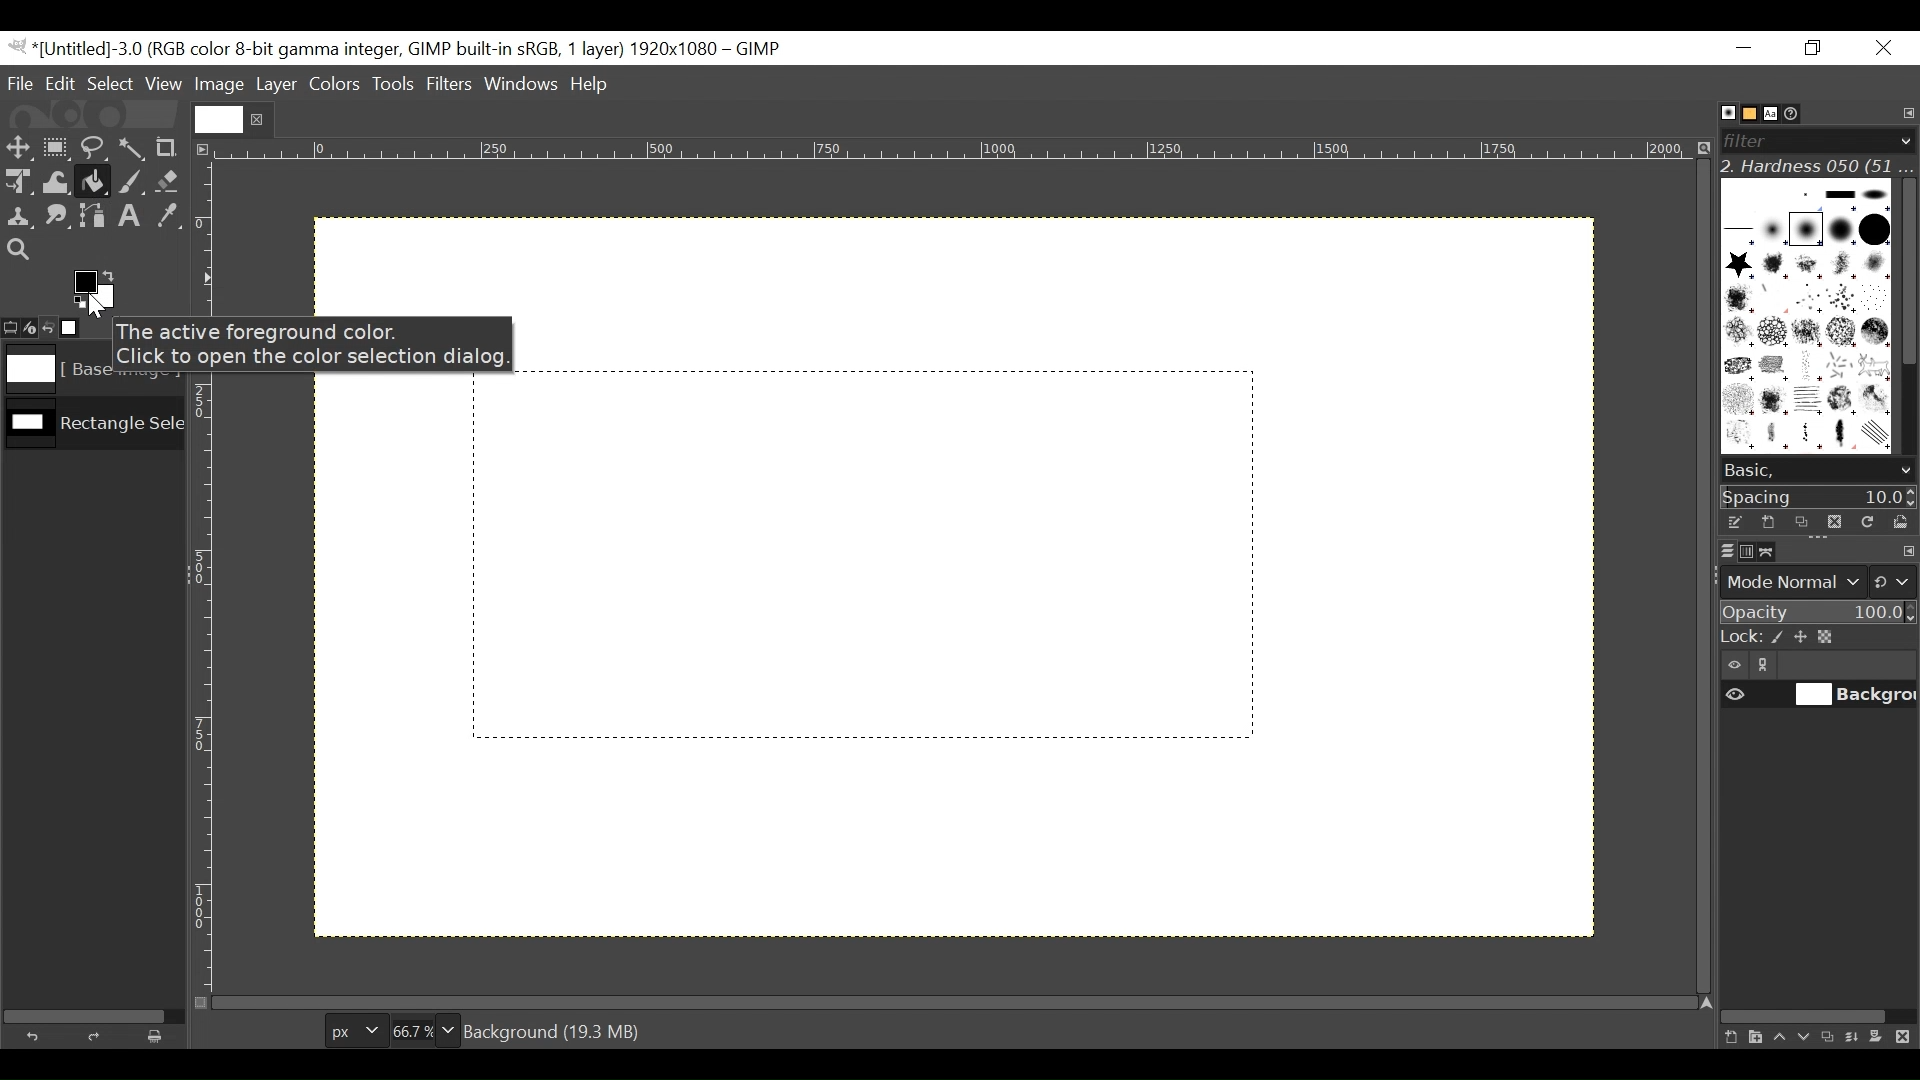 Image resolution: width=1920 pixels, height=1080 pixels. Describe the element at coordinates (1774, 112) in the screenshot. I see `Fonts` at that location.